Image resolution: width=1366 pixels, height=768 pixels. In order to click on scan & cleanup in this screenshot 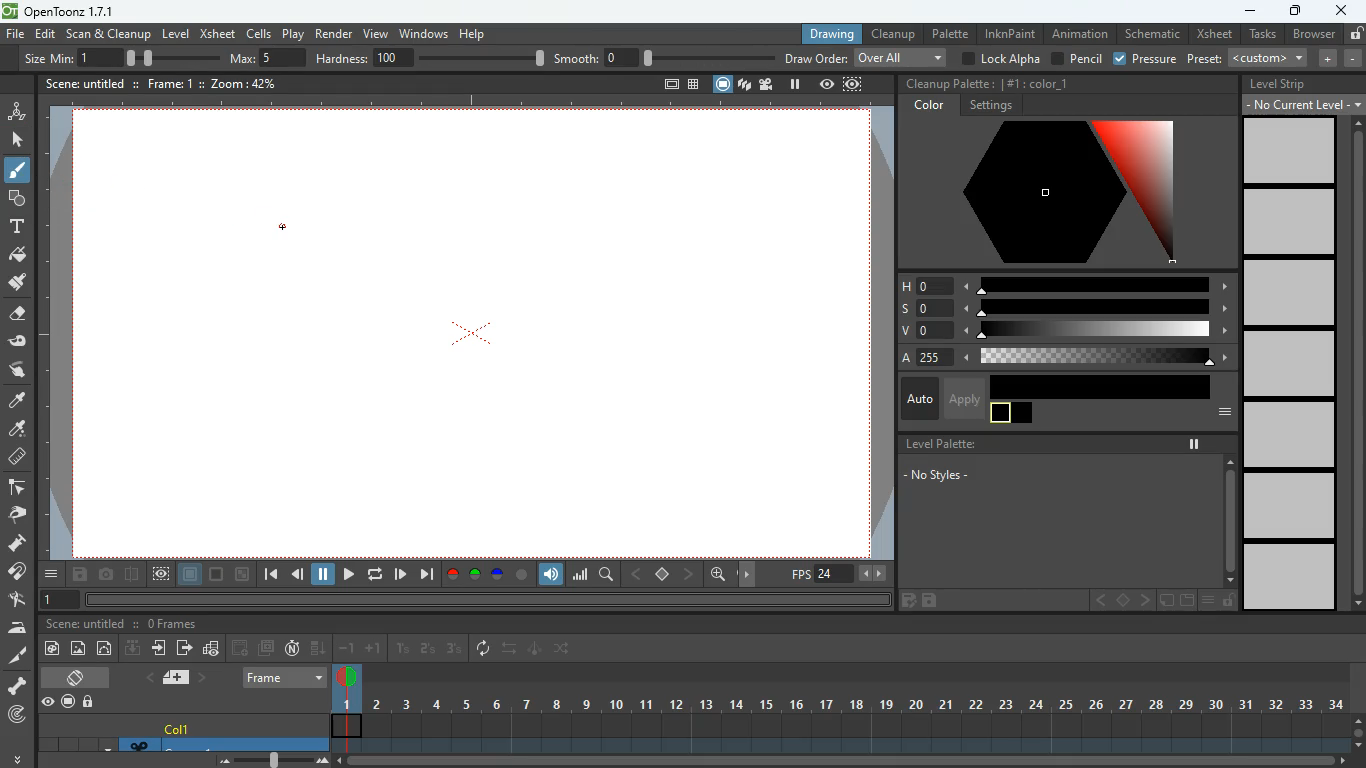, I will do `click(109, 35)`.